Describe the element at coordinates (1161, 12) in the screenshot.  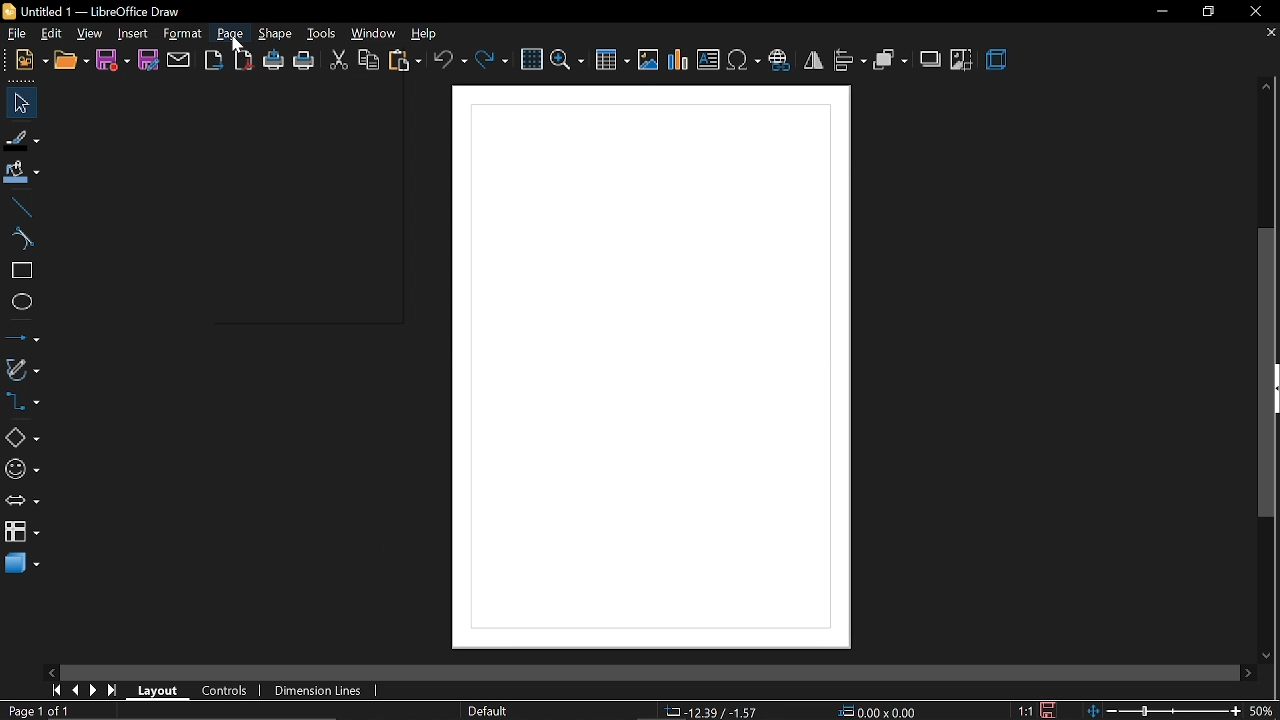
I see `minimize` at that location.